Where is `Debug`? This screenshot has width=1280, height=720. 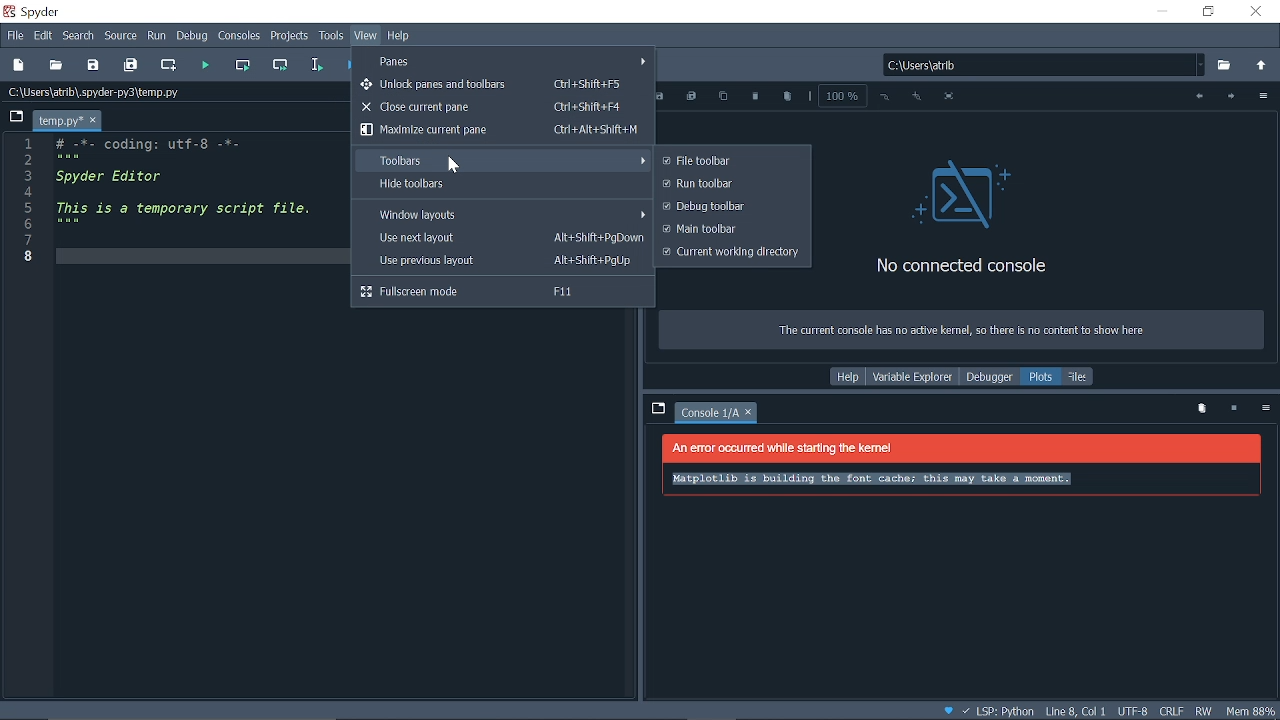 Debug is located at coordinates (194, 37).